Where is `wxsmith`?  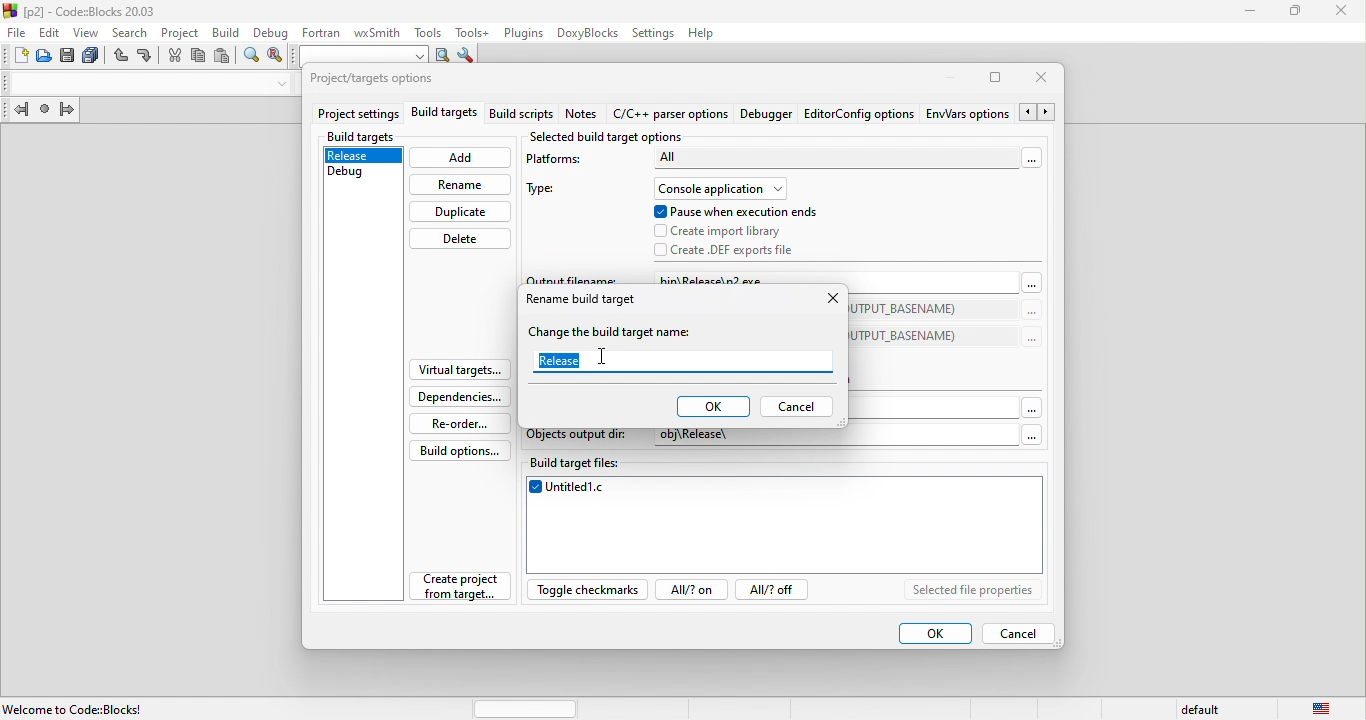
wxsmith is located at coordinates (375, 31).